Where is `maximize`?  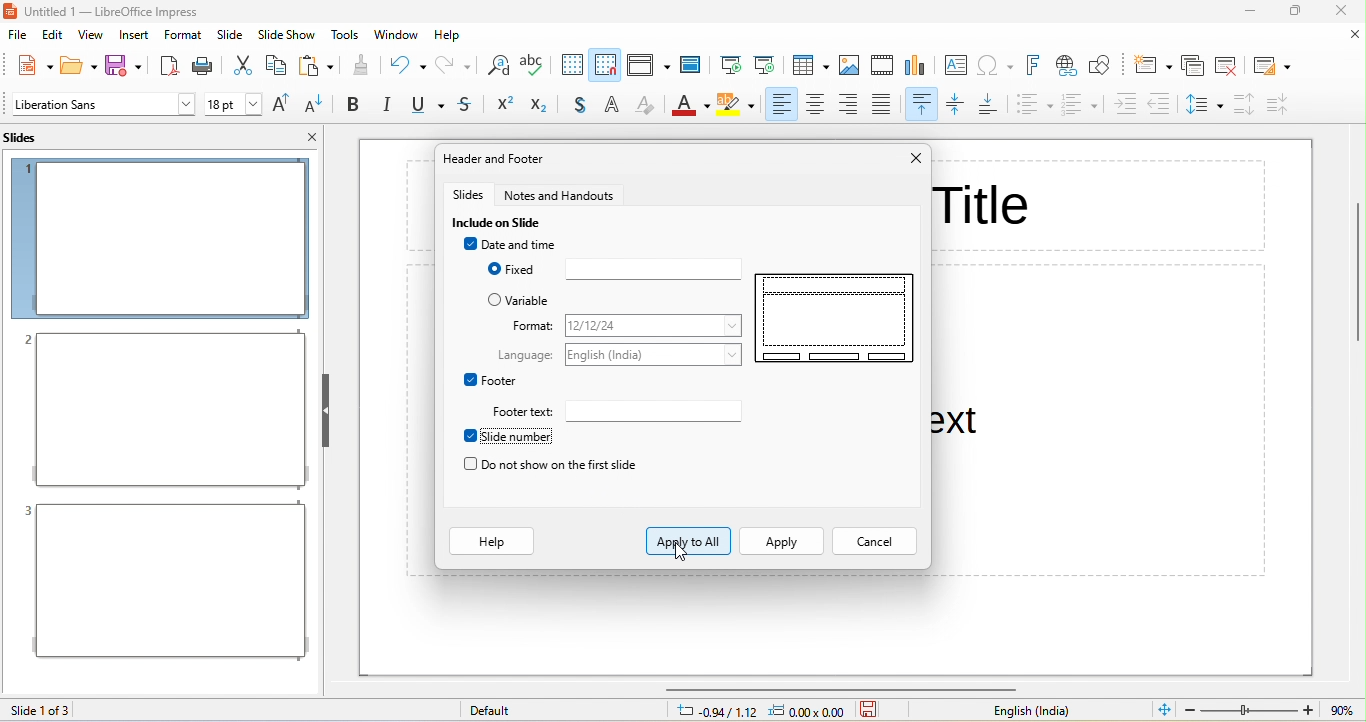
maximize is located at coordinates (1297, 12).